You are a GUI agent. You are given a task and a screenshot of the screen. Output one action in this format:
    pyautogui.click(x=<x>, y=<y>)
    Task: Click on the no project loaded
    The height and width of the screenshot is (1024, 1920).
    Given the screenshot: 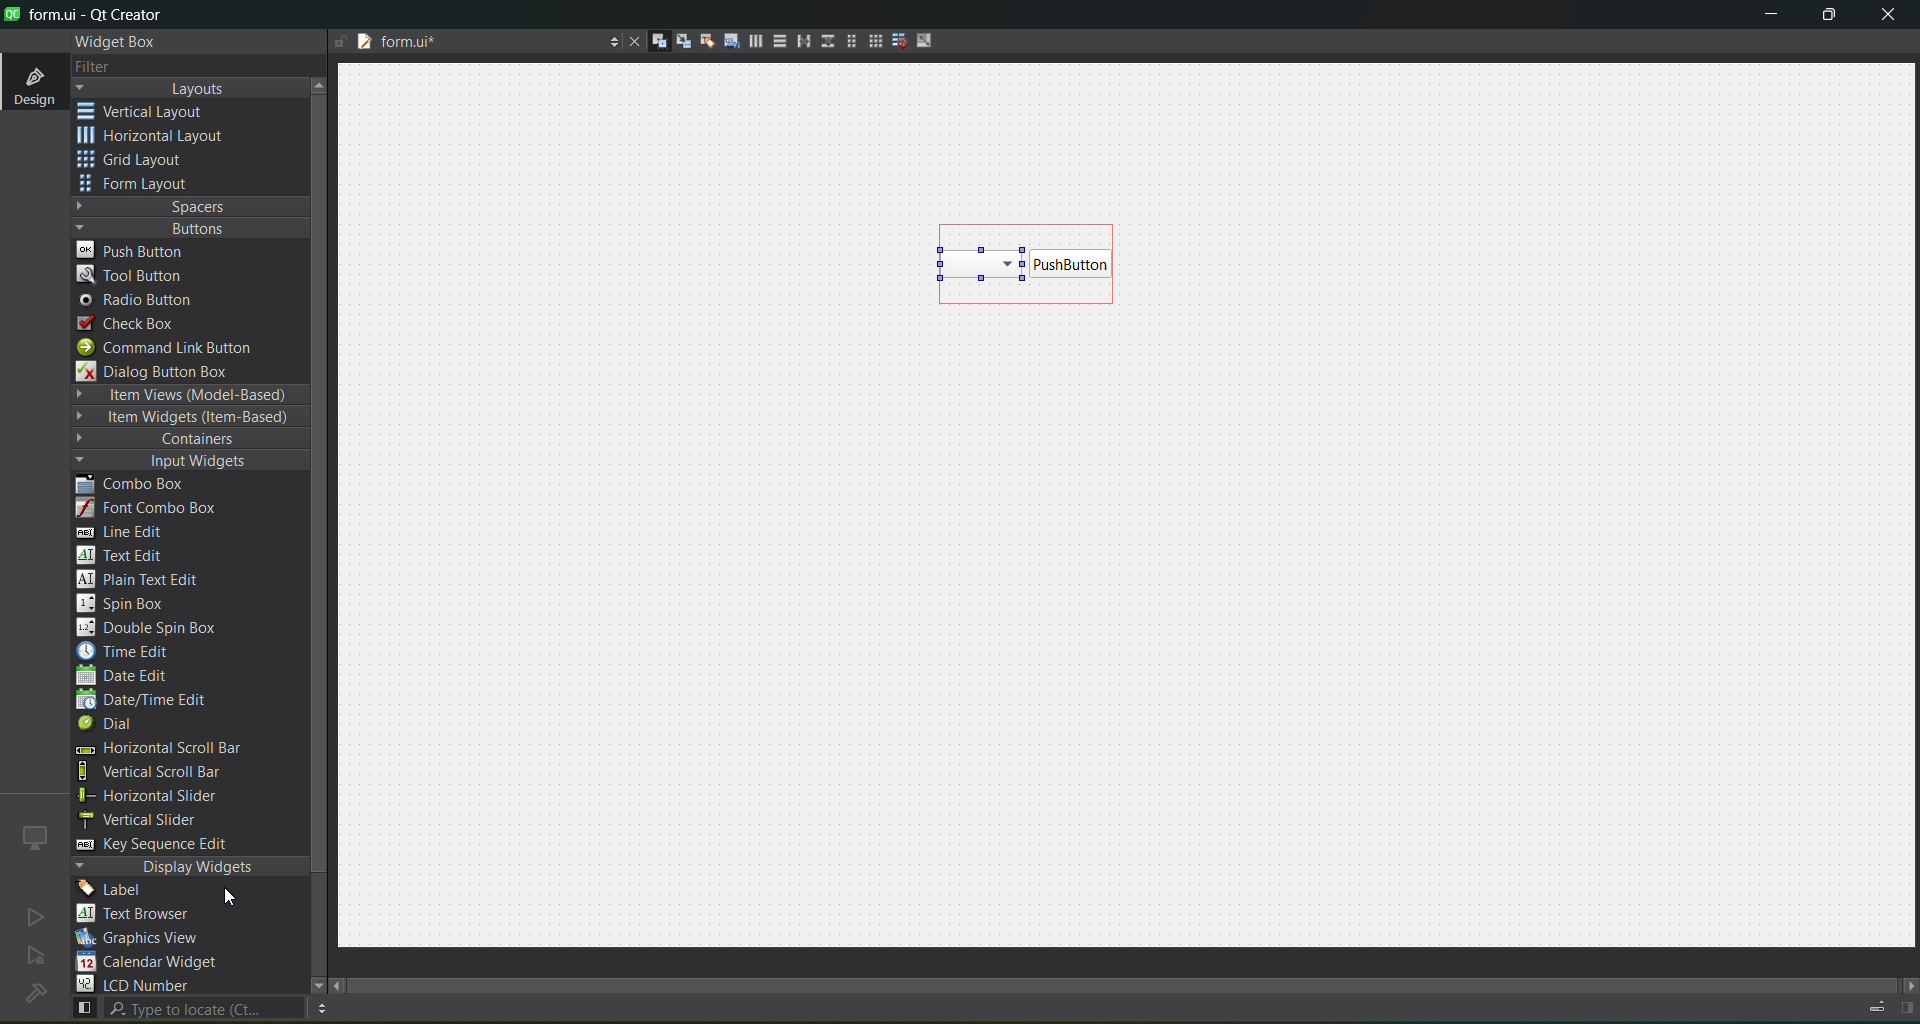 What is the action you would take?
    pyautogui.click(x=35, y=993)
    